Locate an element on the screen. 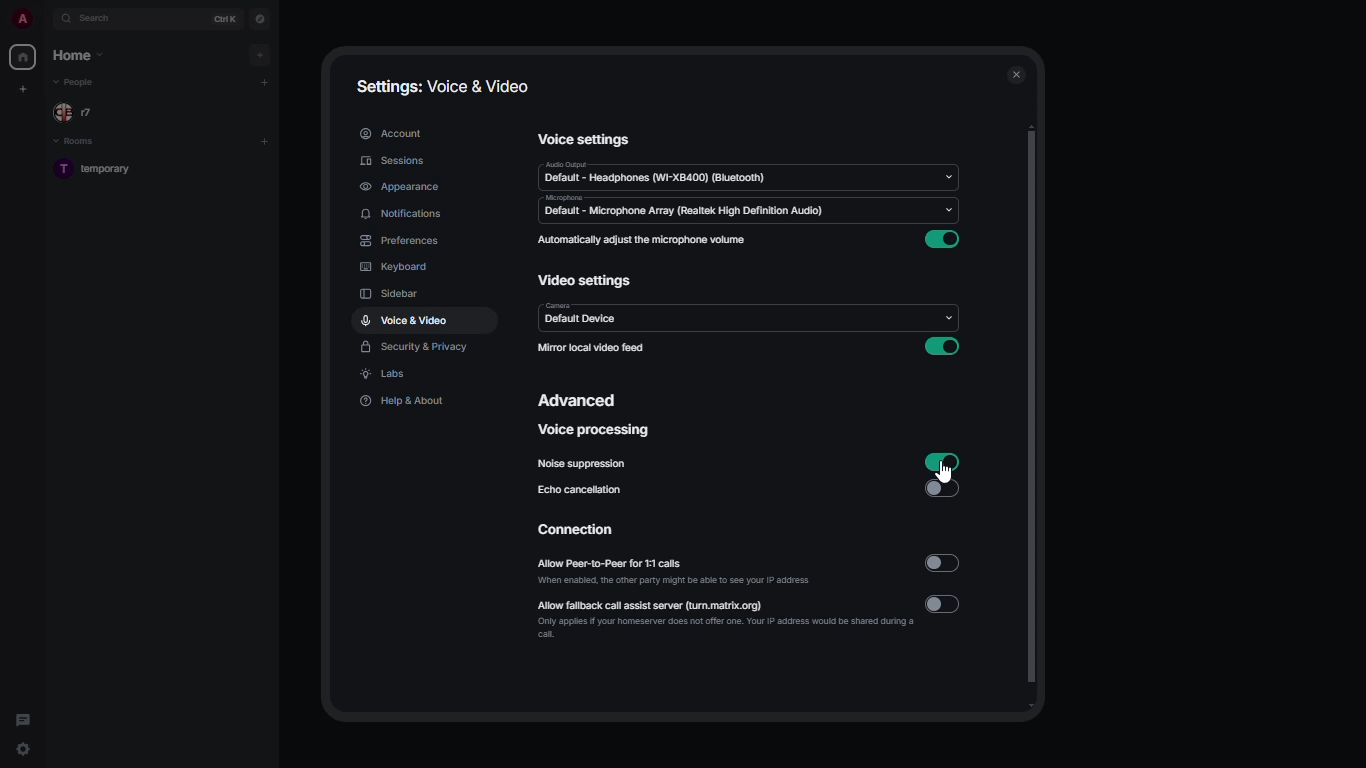 The width and height of the screenshot is (1366, 768). voice processing is located at coordinates (594, 431).